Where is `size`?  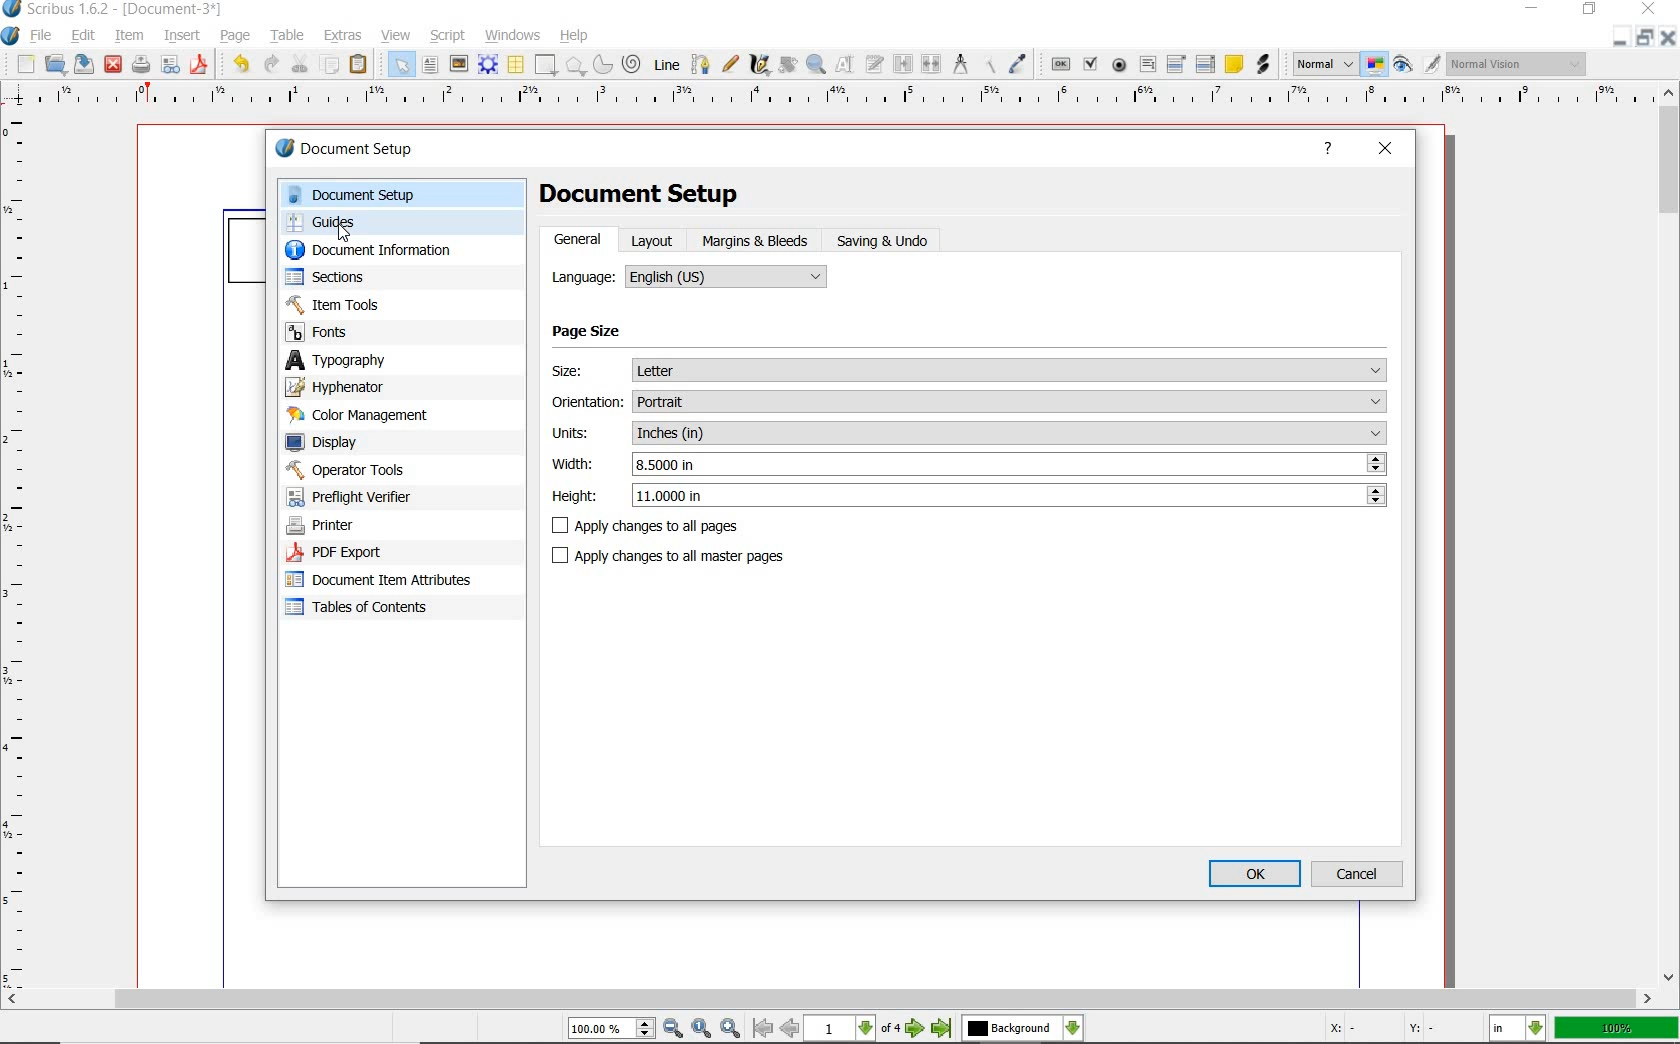 size is located at coordinates (1012, 371).